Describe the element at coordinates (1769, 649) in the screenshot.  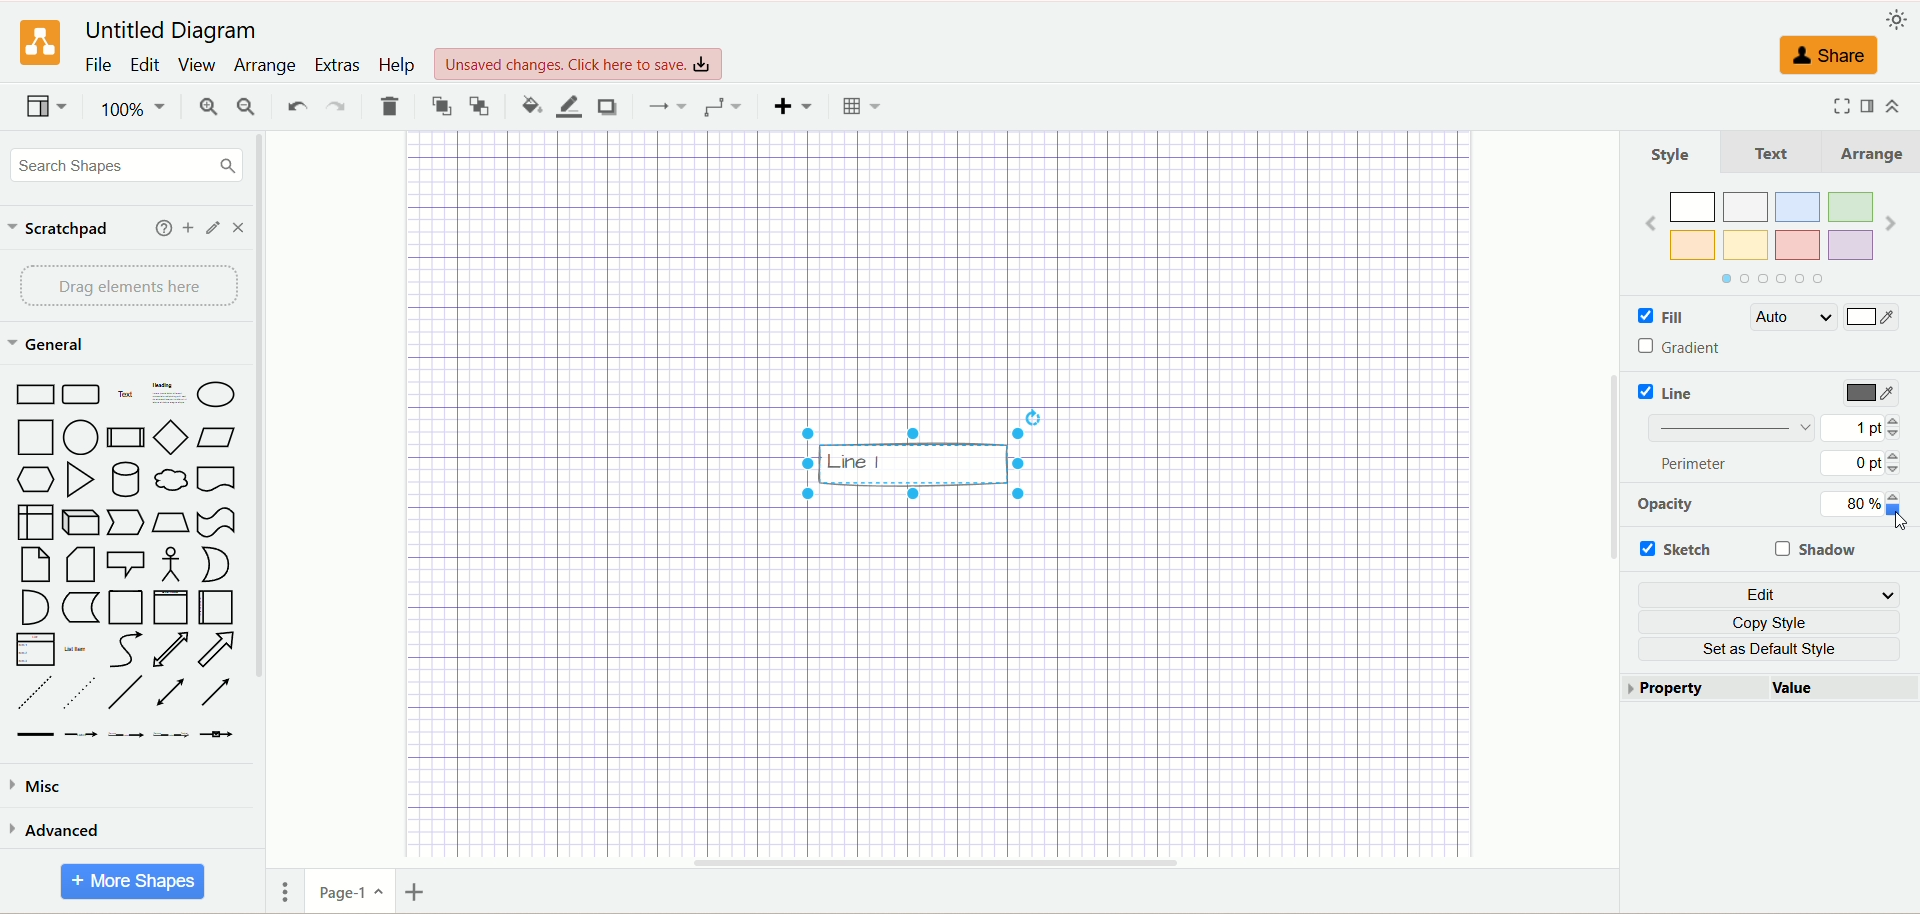
I see `set as default style` at that location.